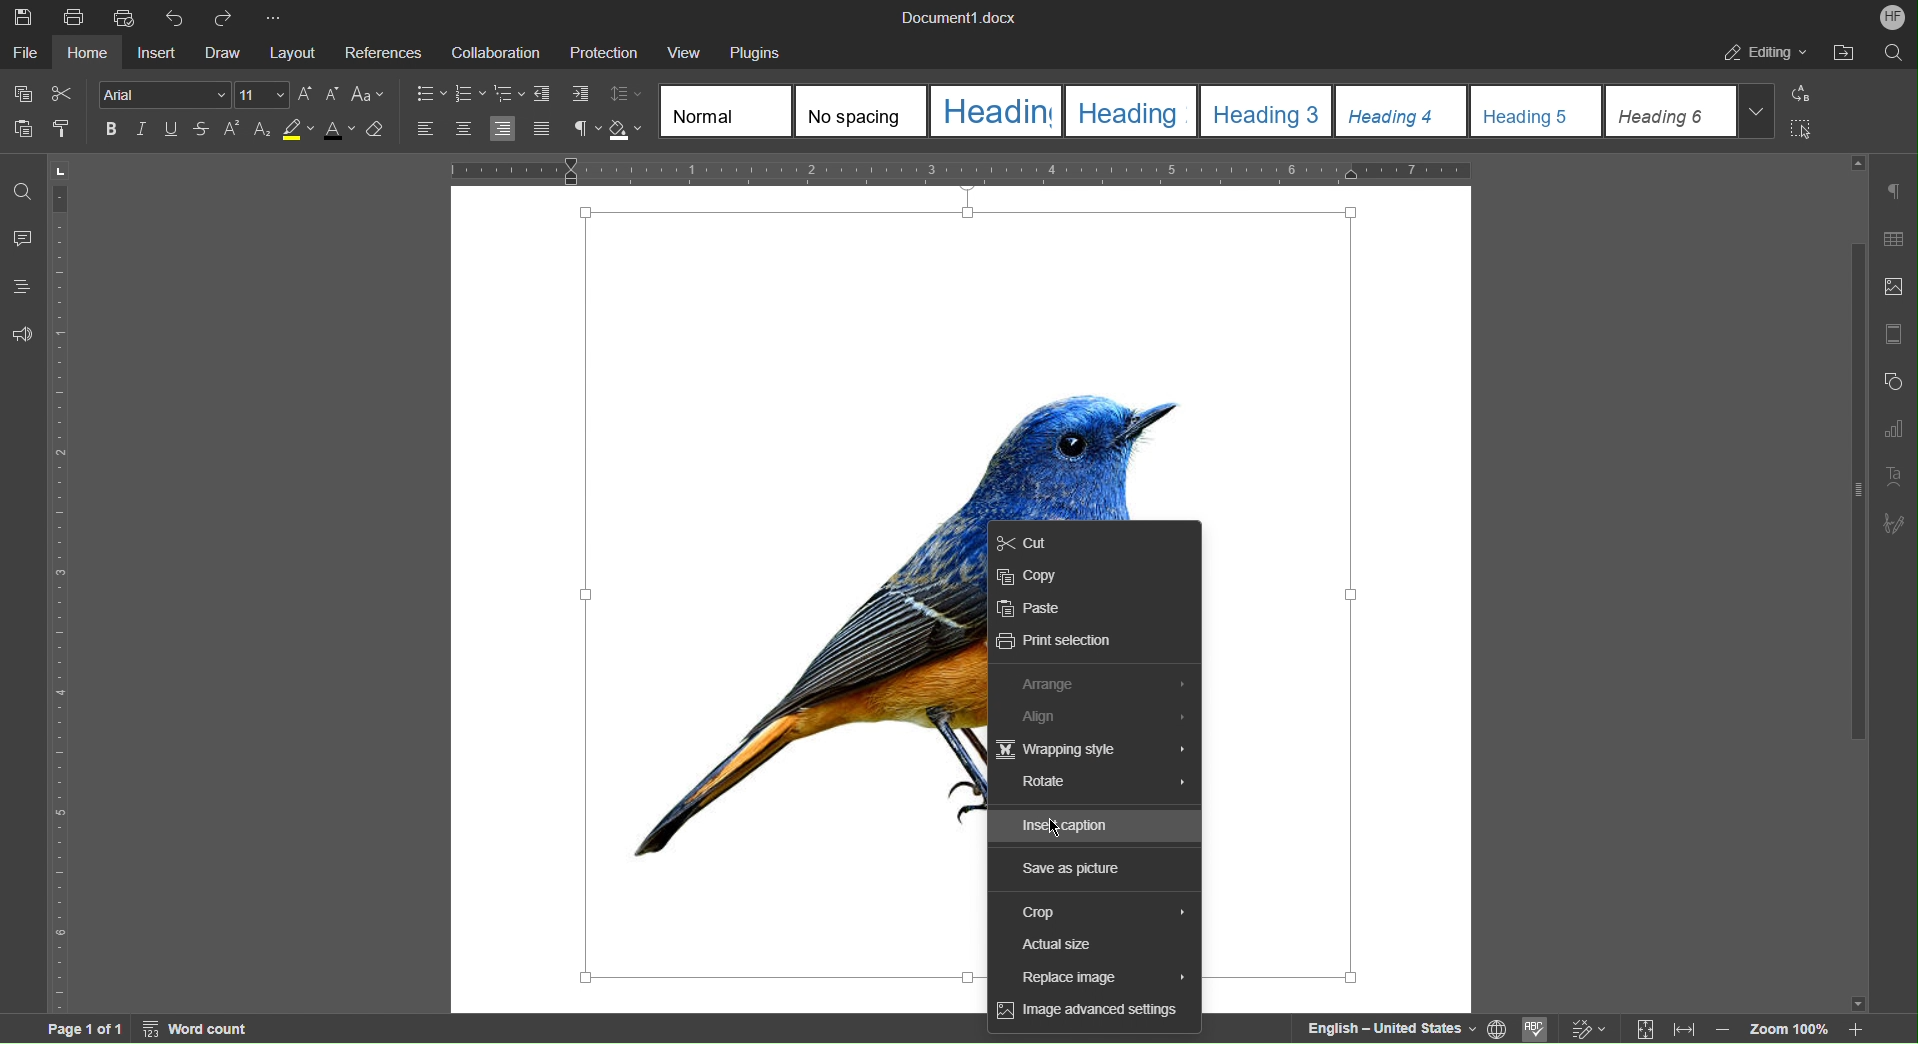 The height and width of the screenshot is (1044, 1918). Describe the element at coordinates (1499, 1027) in the screenshot. I see `Set Document Language` at that location.